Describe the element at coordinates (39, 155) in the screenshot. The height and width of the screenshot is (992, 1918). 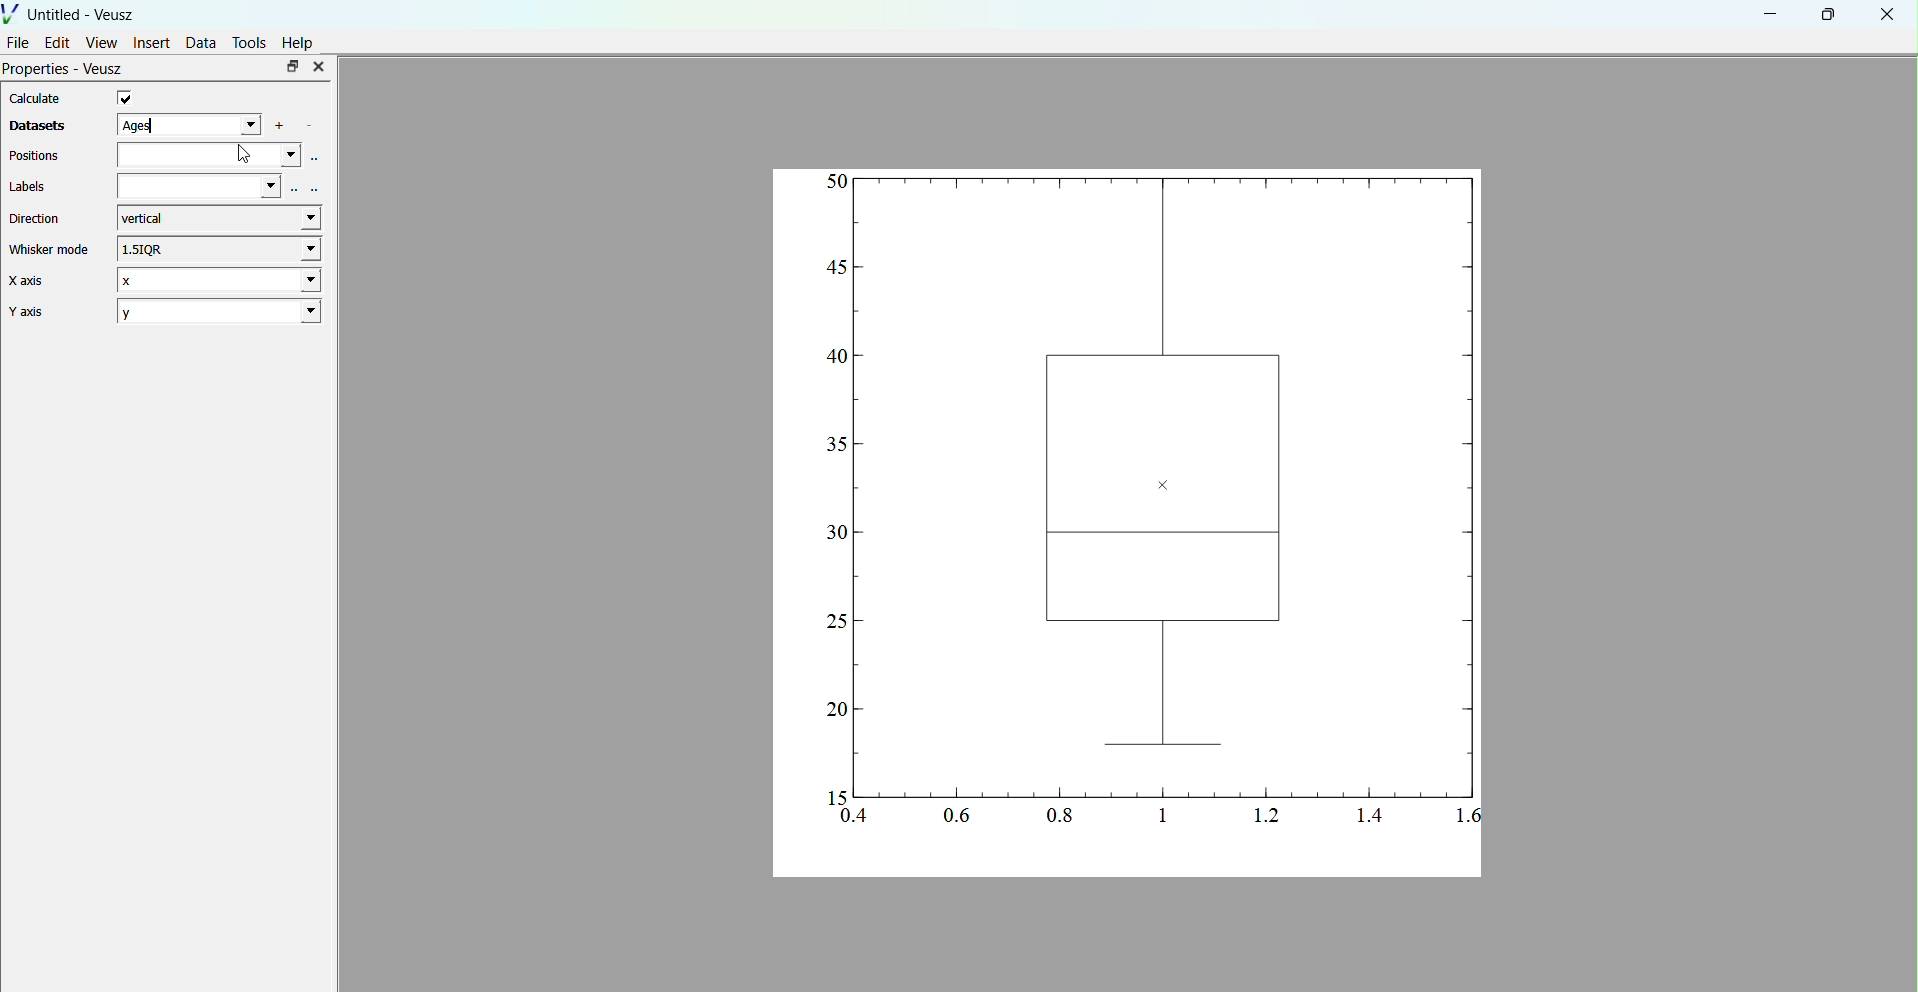
I see `Positions.` at that location.